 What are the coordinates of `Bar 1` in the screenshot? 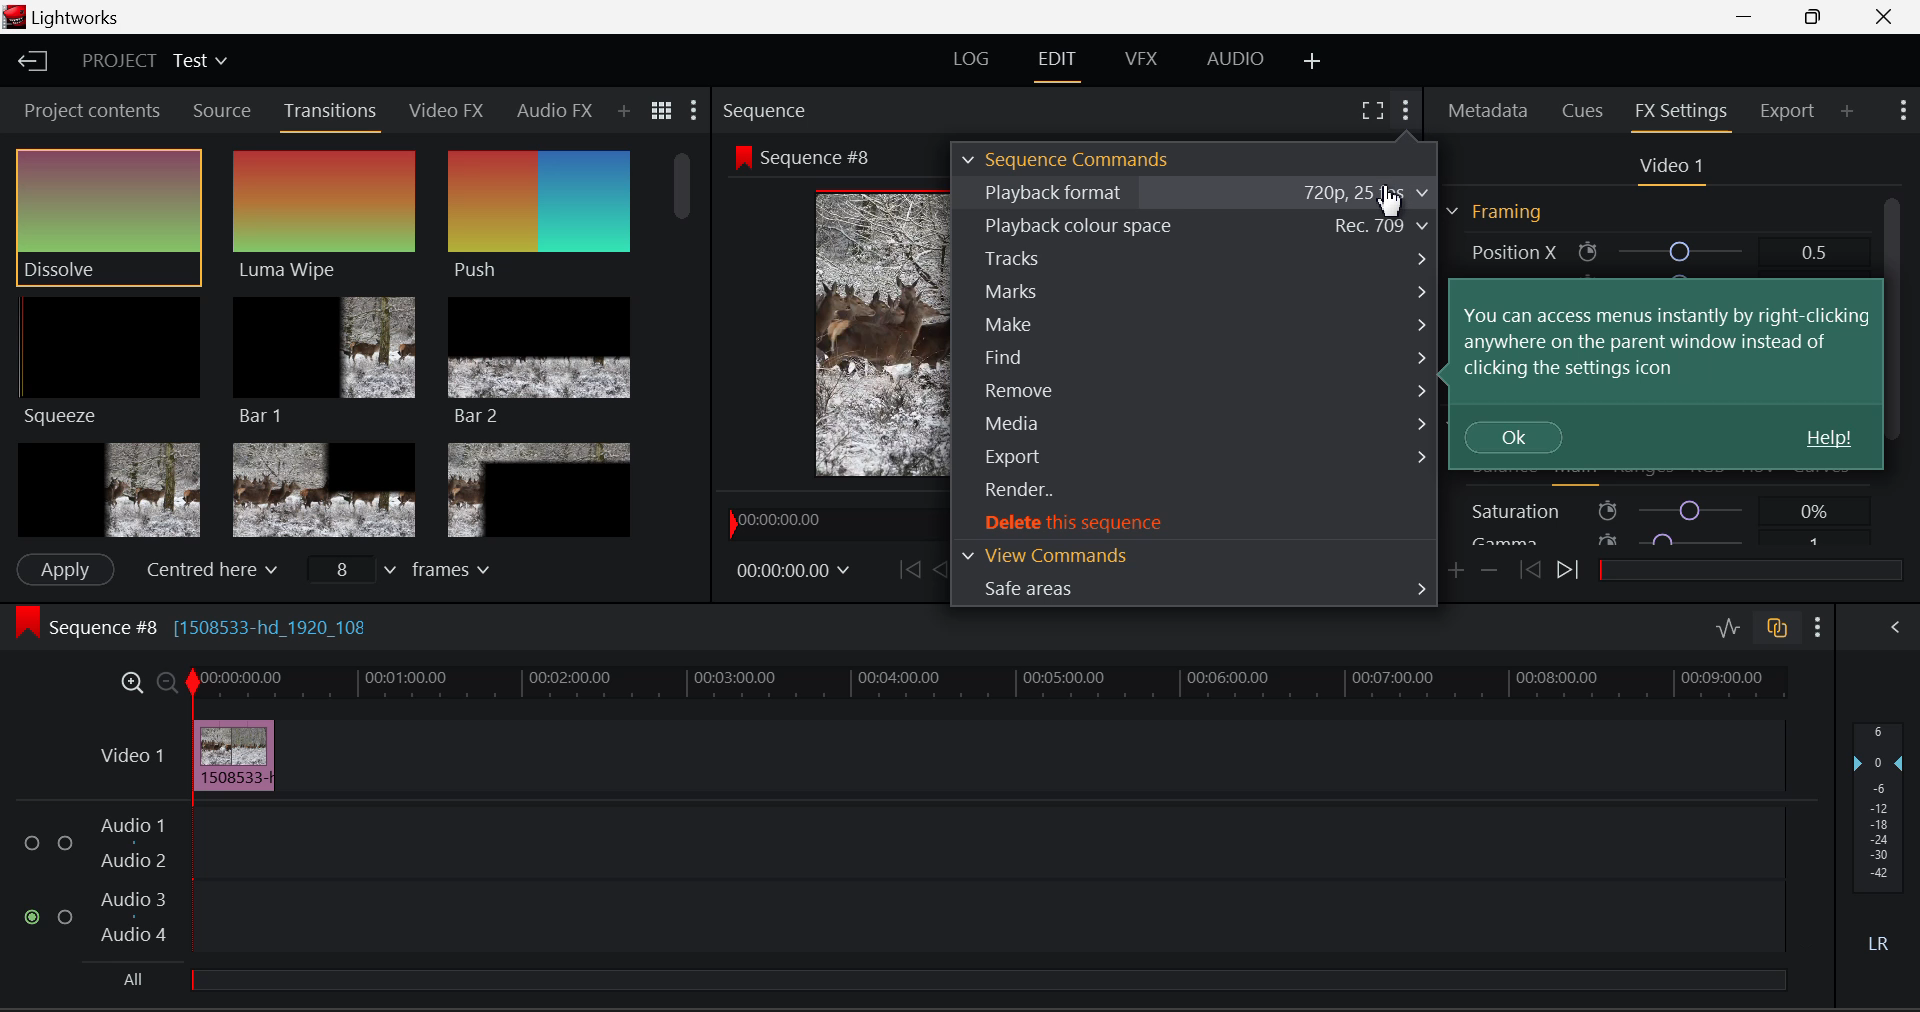 It's located at (324, 357).